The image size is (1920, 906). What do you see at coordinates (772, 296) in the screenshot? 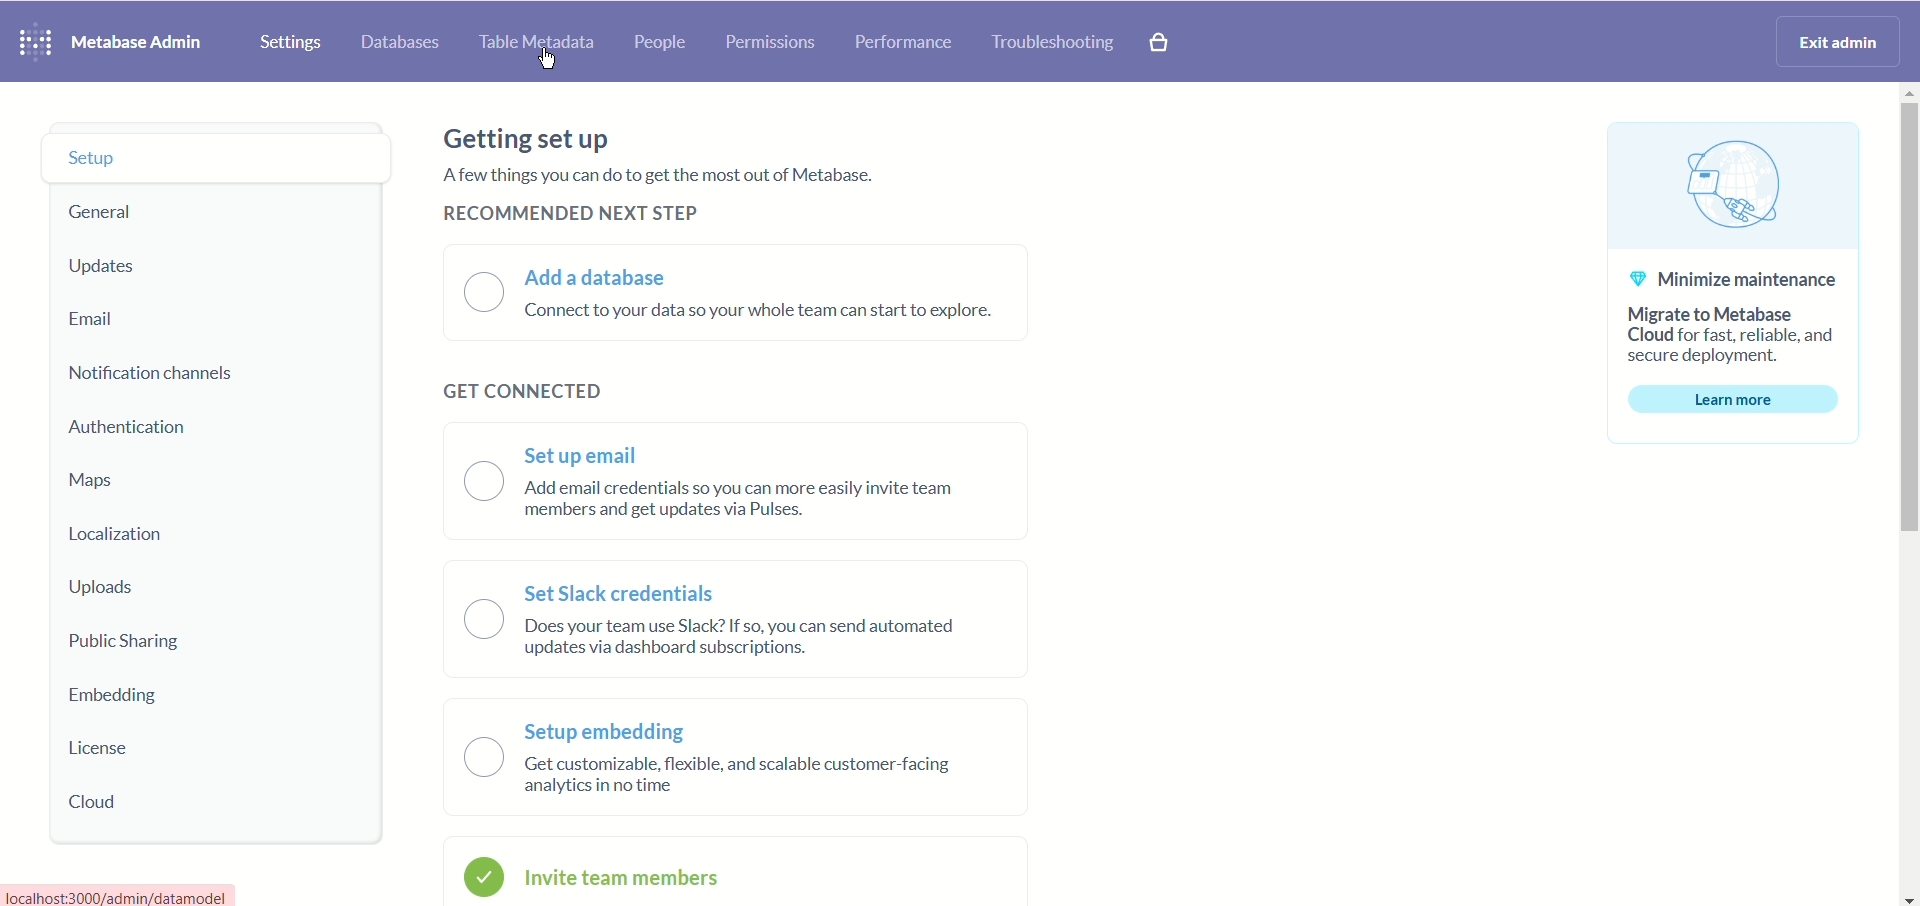
I see `\ Add a database
/" Connect to your data so your whole team can start to explore.` at bounding box center [772, 296].